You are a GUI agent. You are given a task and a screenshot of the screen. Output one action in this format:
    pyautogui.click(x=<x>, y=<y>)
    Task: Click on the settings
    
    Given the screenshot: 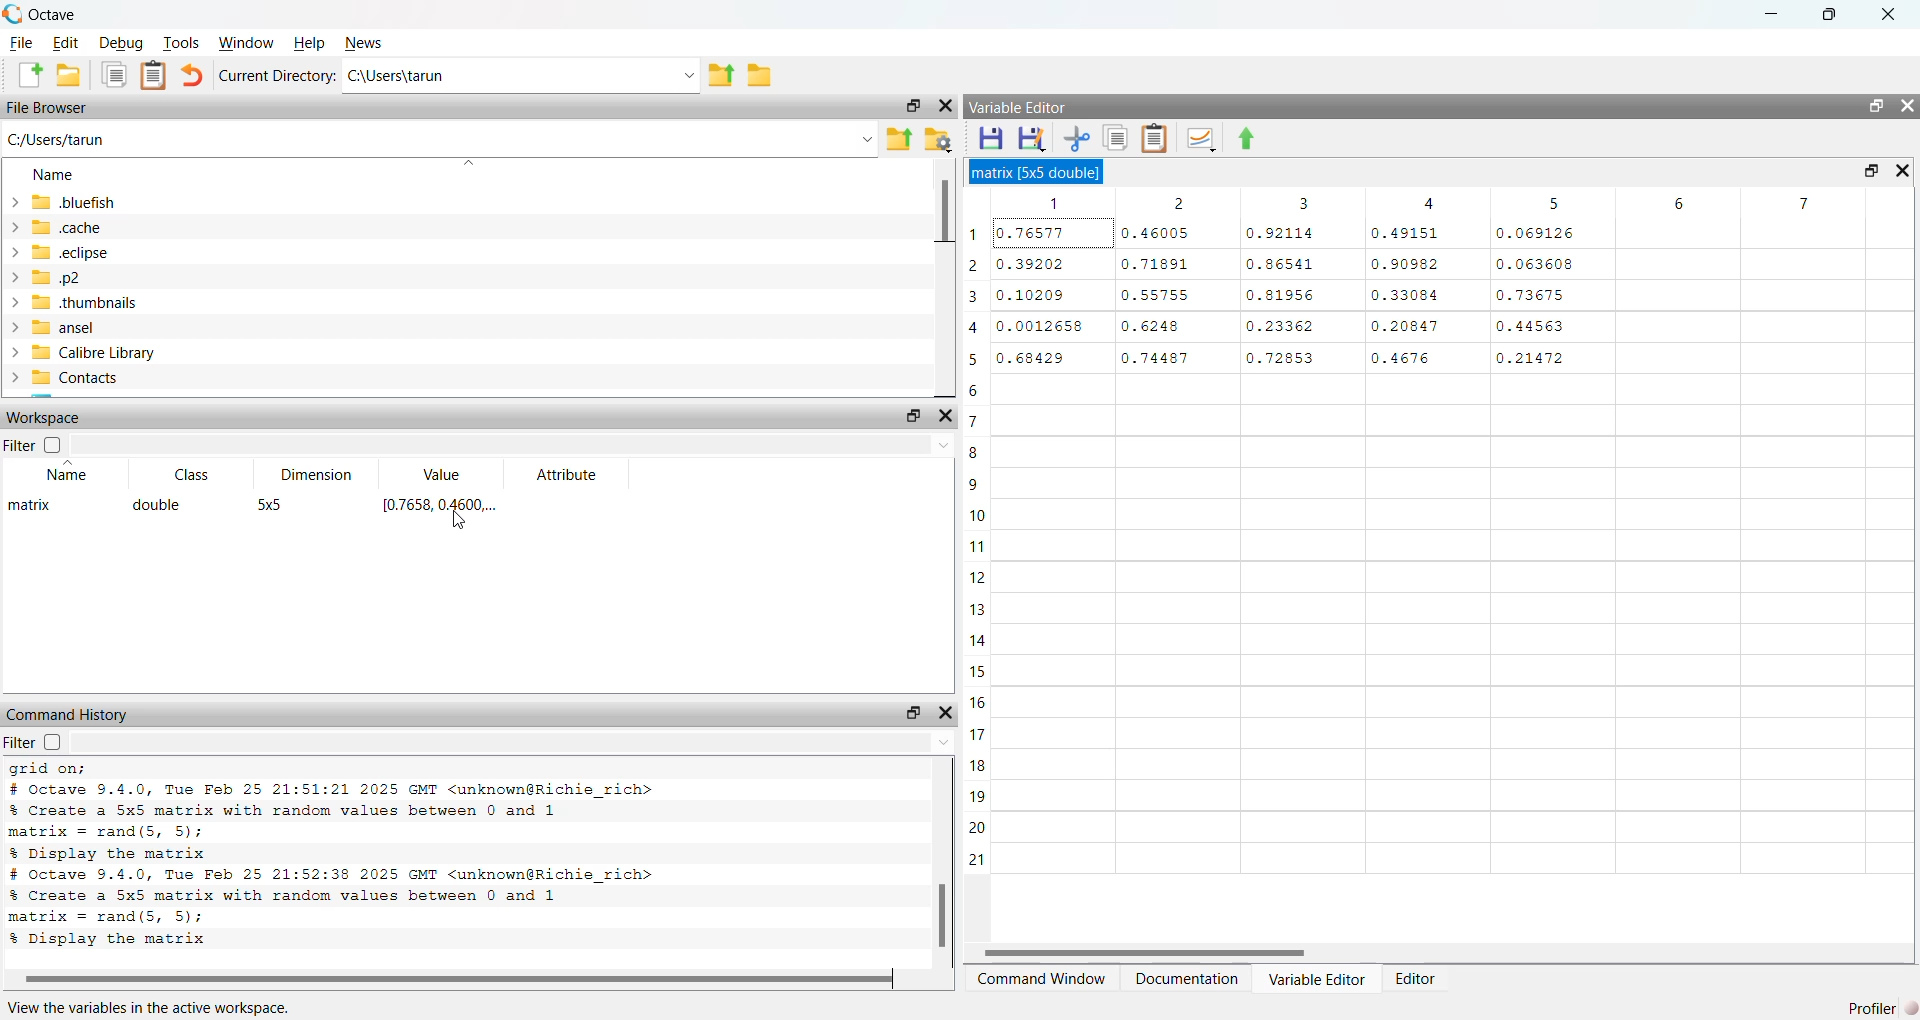 What is the action you would take?
    pyautogui.click(x=938, y=142)
    